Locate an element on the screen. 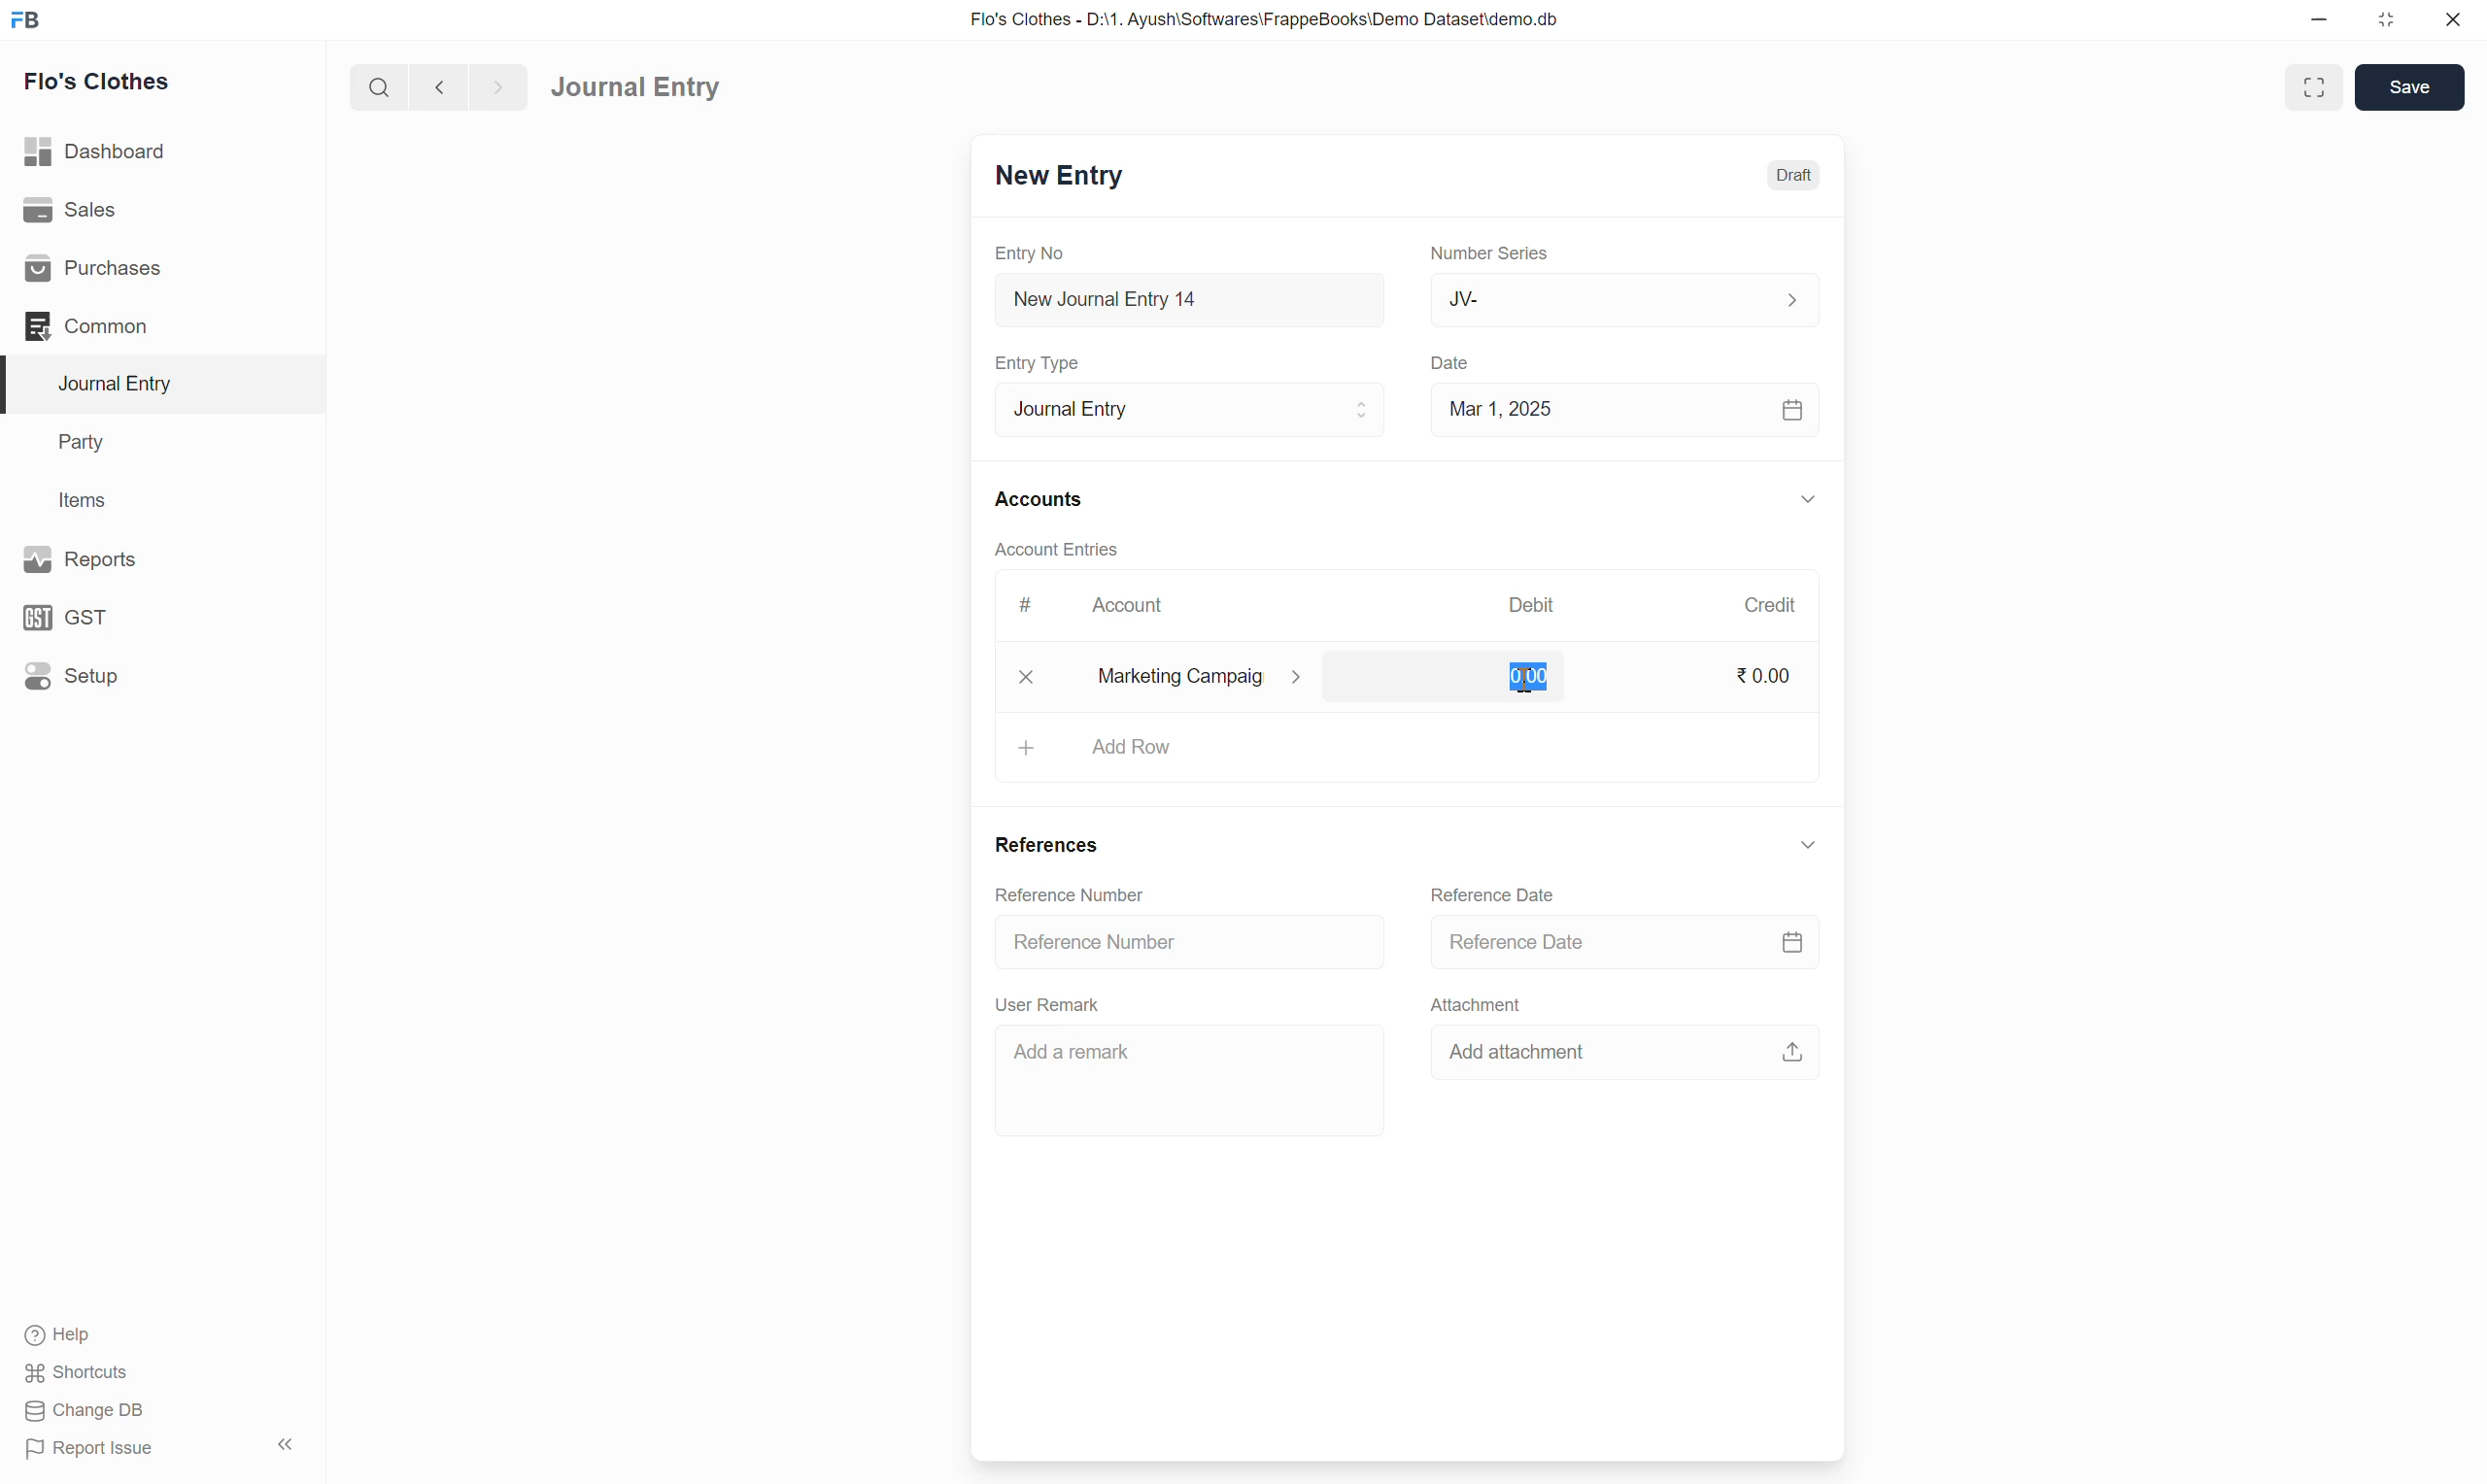  References is located at coordinates (1048, 846).